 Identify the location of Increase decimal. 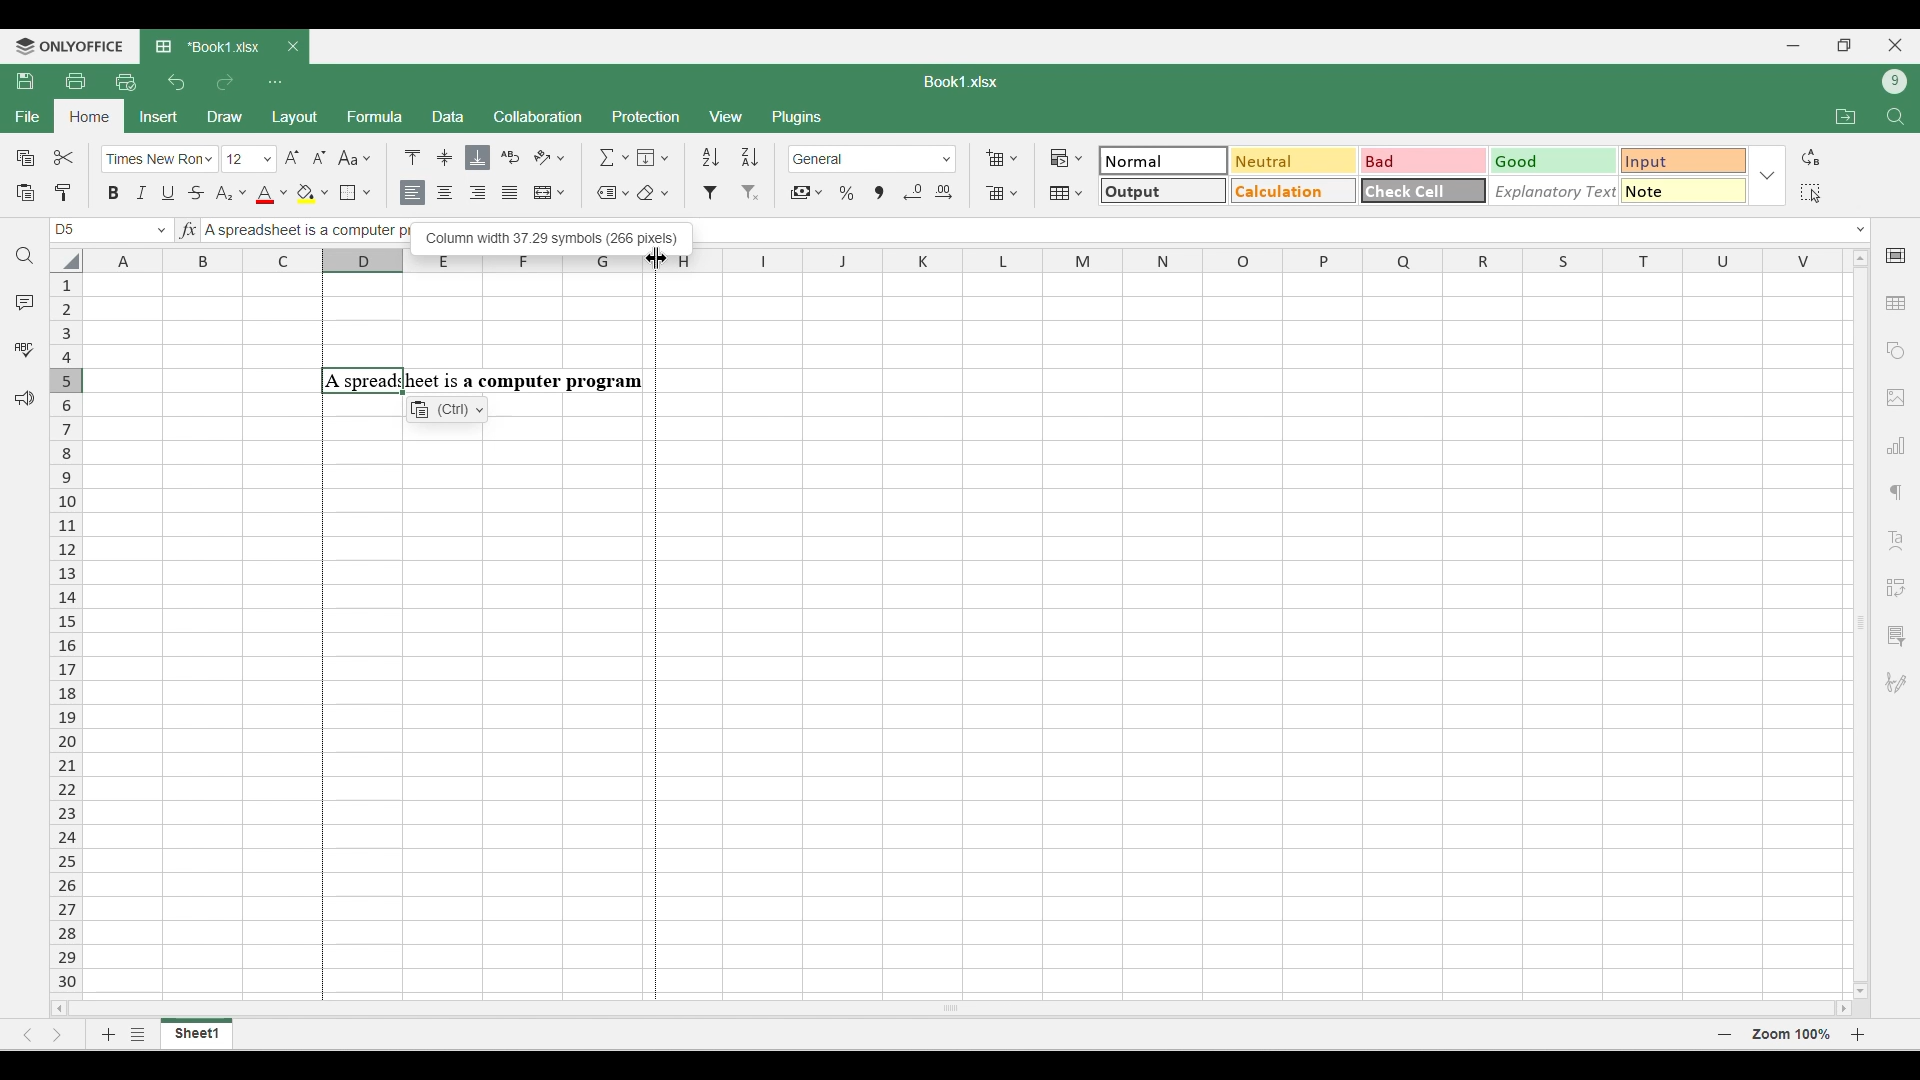
(943, 192).